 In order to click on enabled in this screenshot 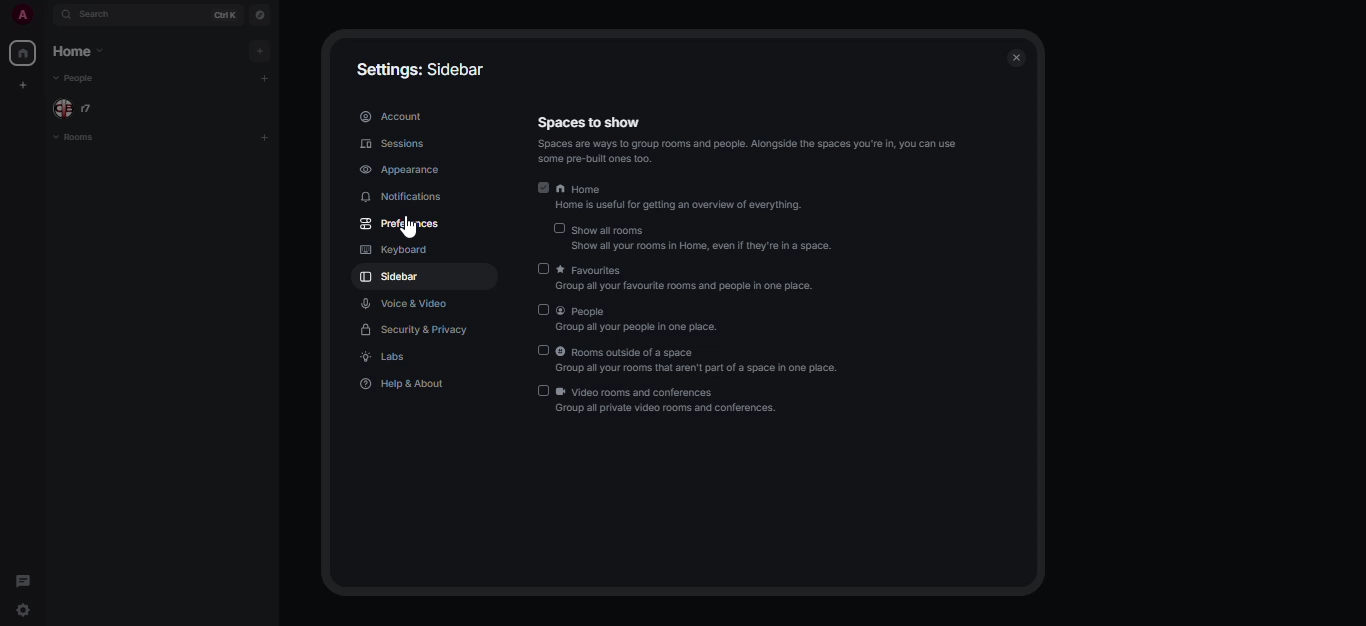, I will do `click(543, 187)`.